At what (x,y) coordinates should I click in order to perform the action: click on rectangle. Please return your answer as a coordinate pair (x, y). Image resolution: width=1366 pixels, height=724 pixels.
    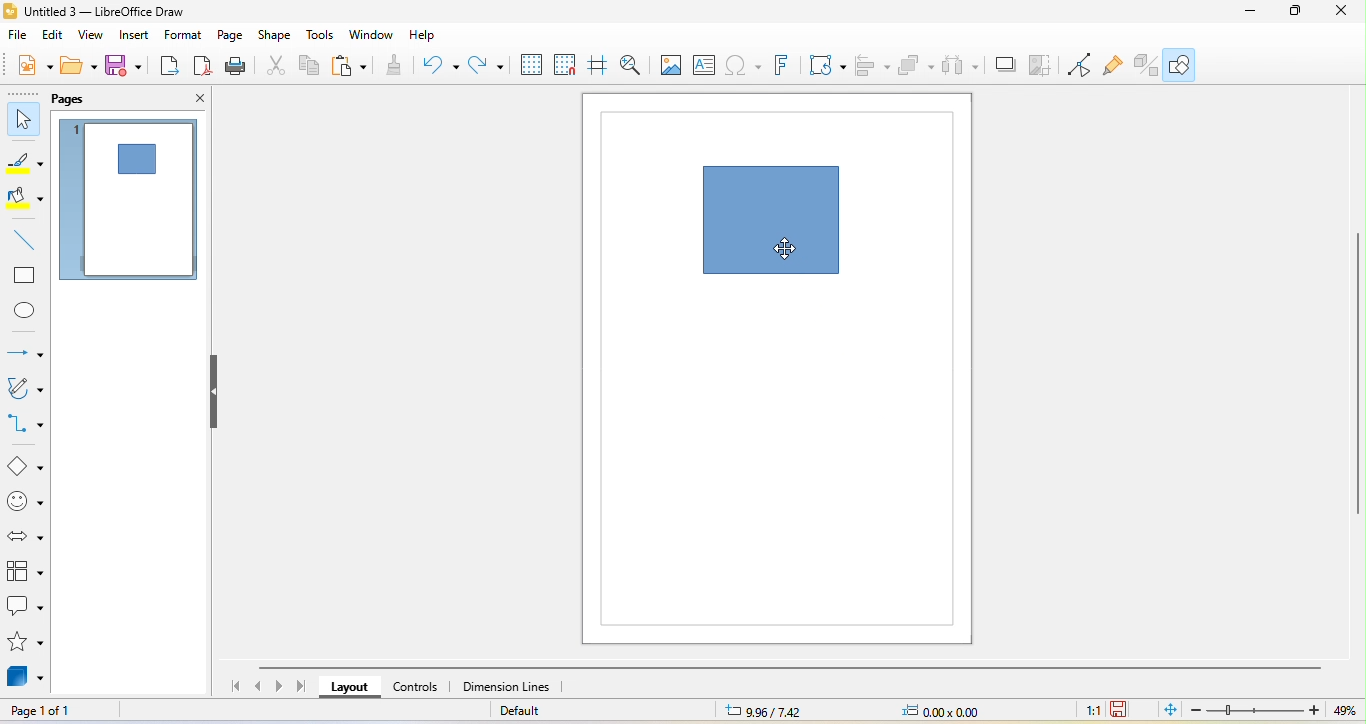
    Looking at the image, I should click on (24, 276).